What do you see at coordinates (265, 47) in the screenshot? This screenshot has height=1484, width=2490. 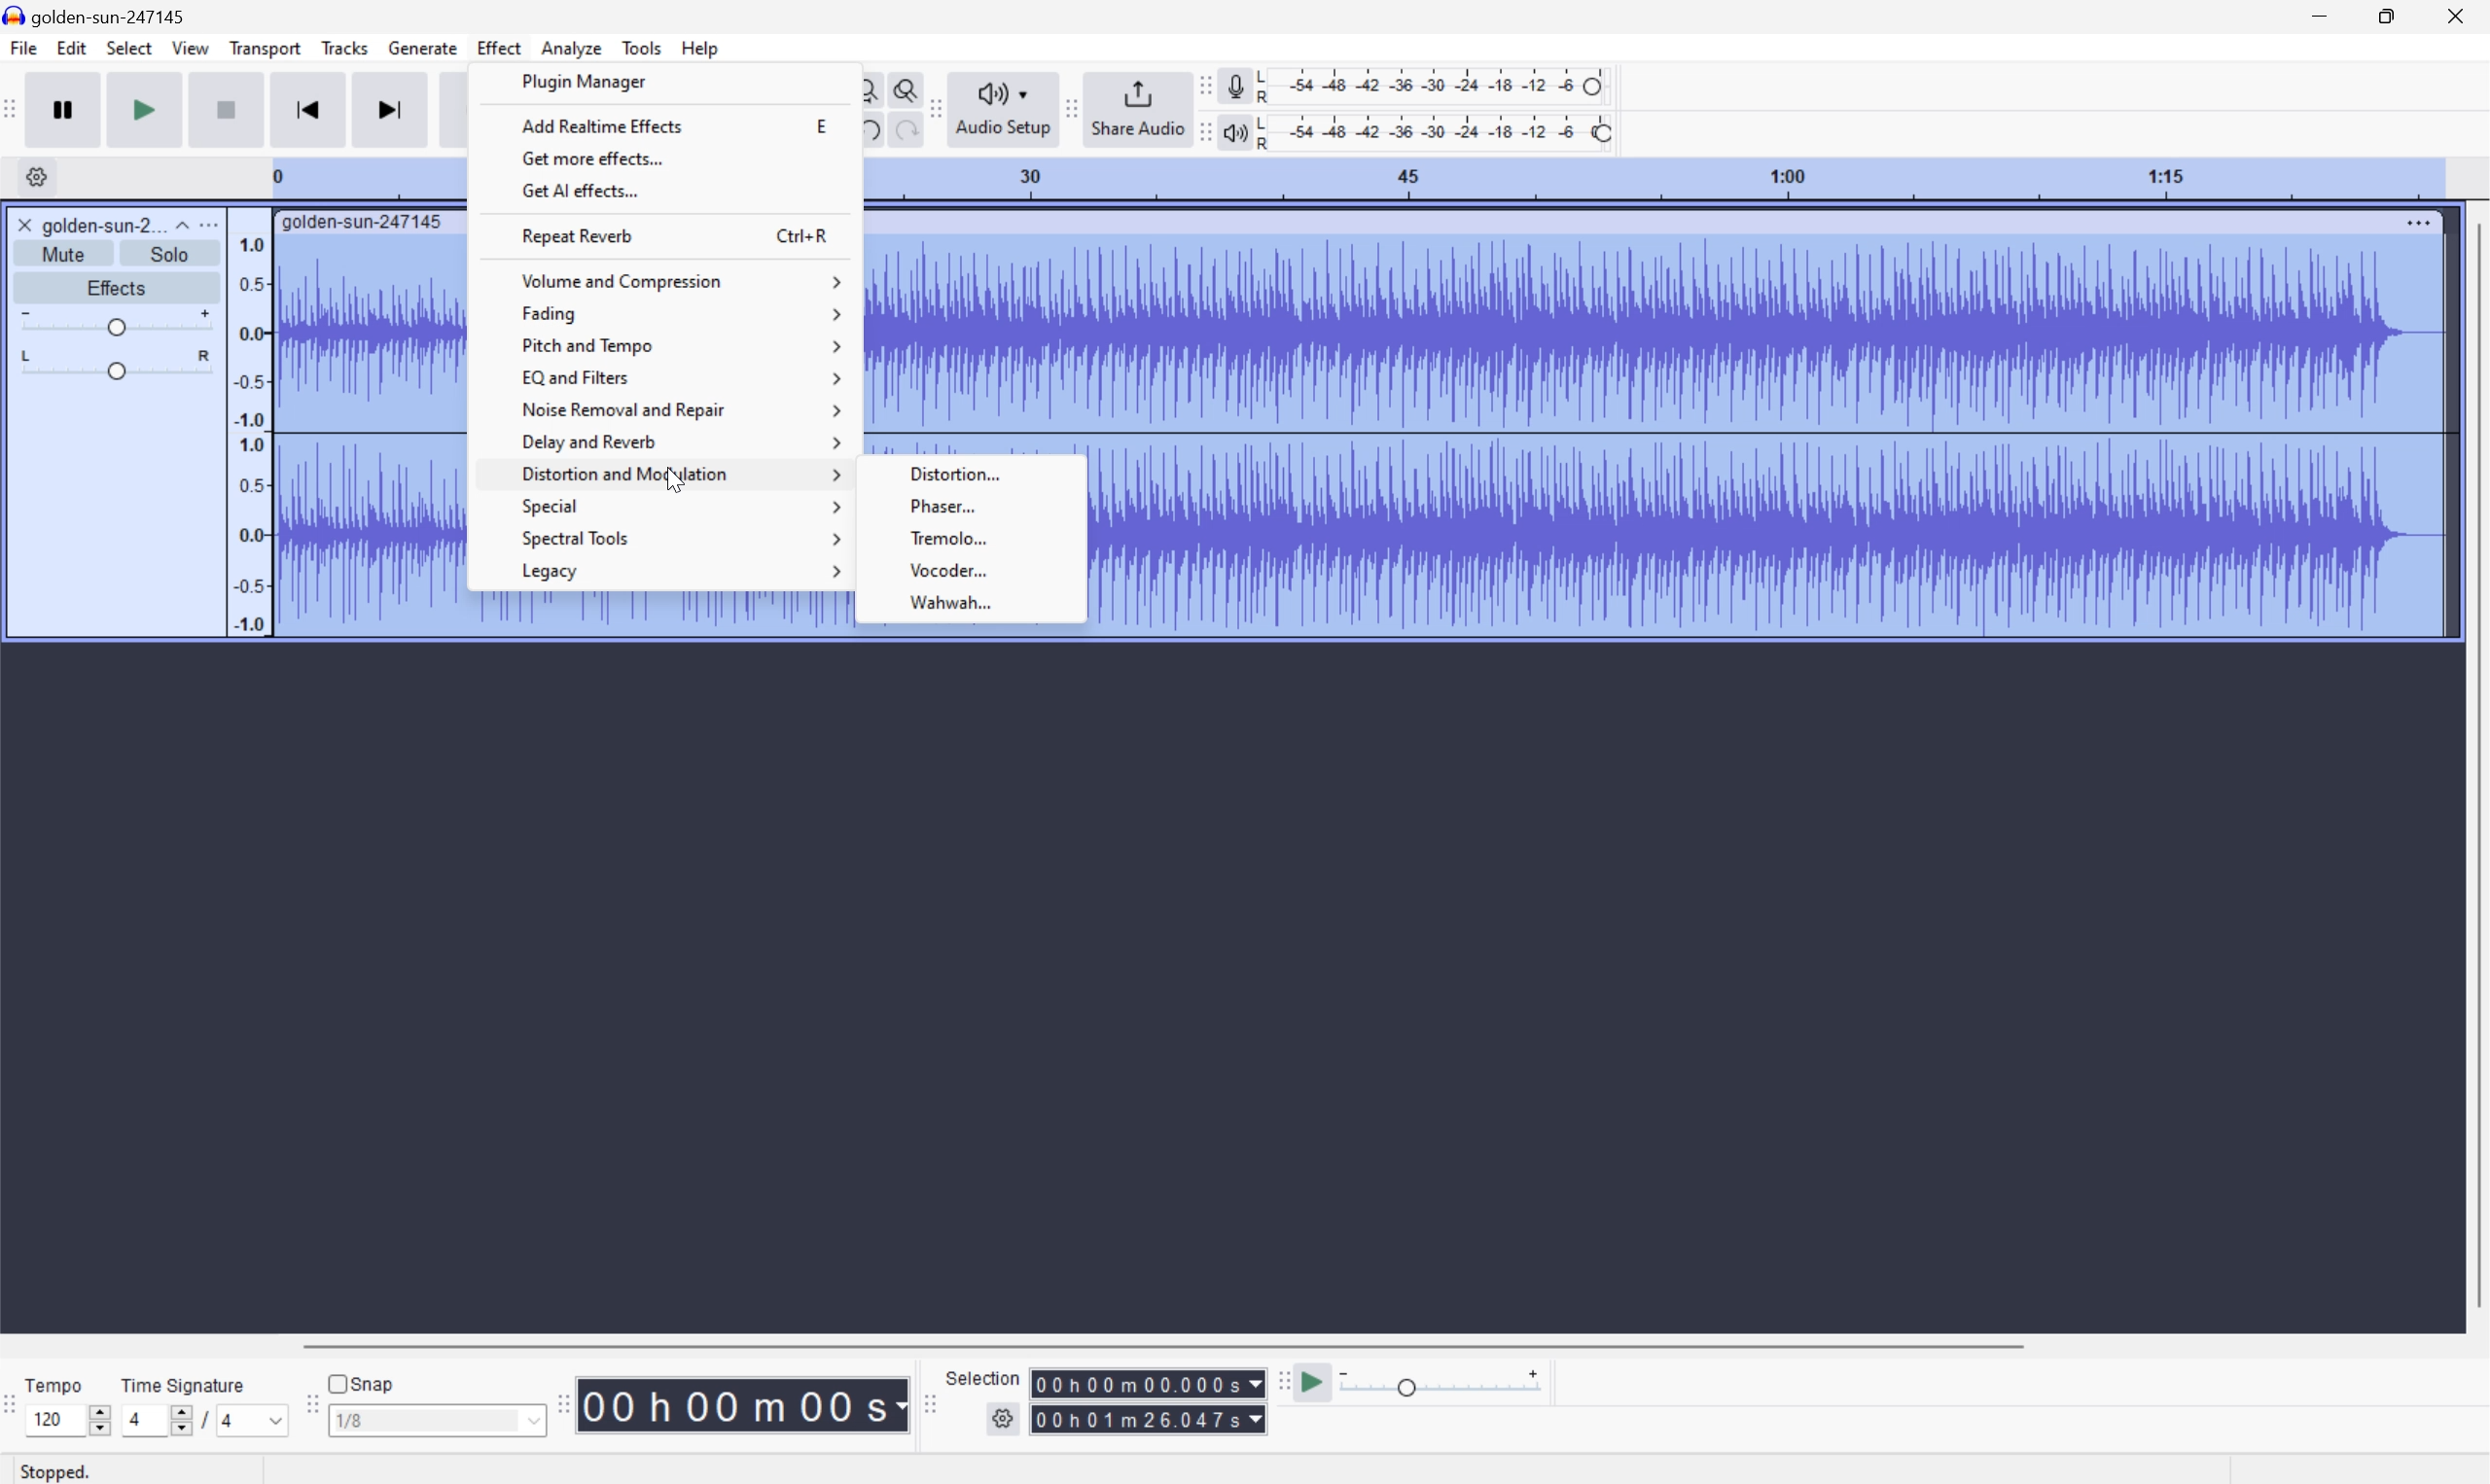 I see `Transport` at bounding box center [265, 47].